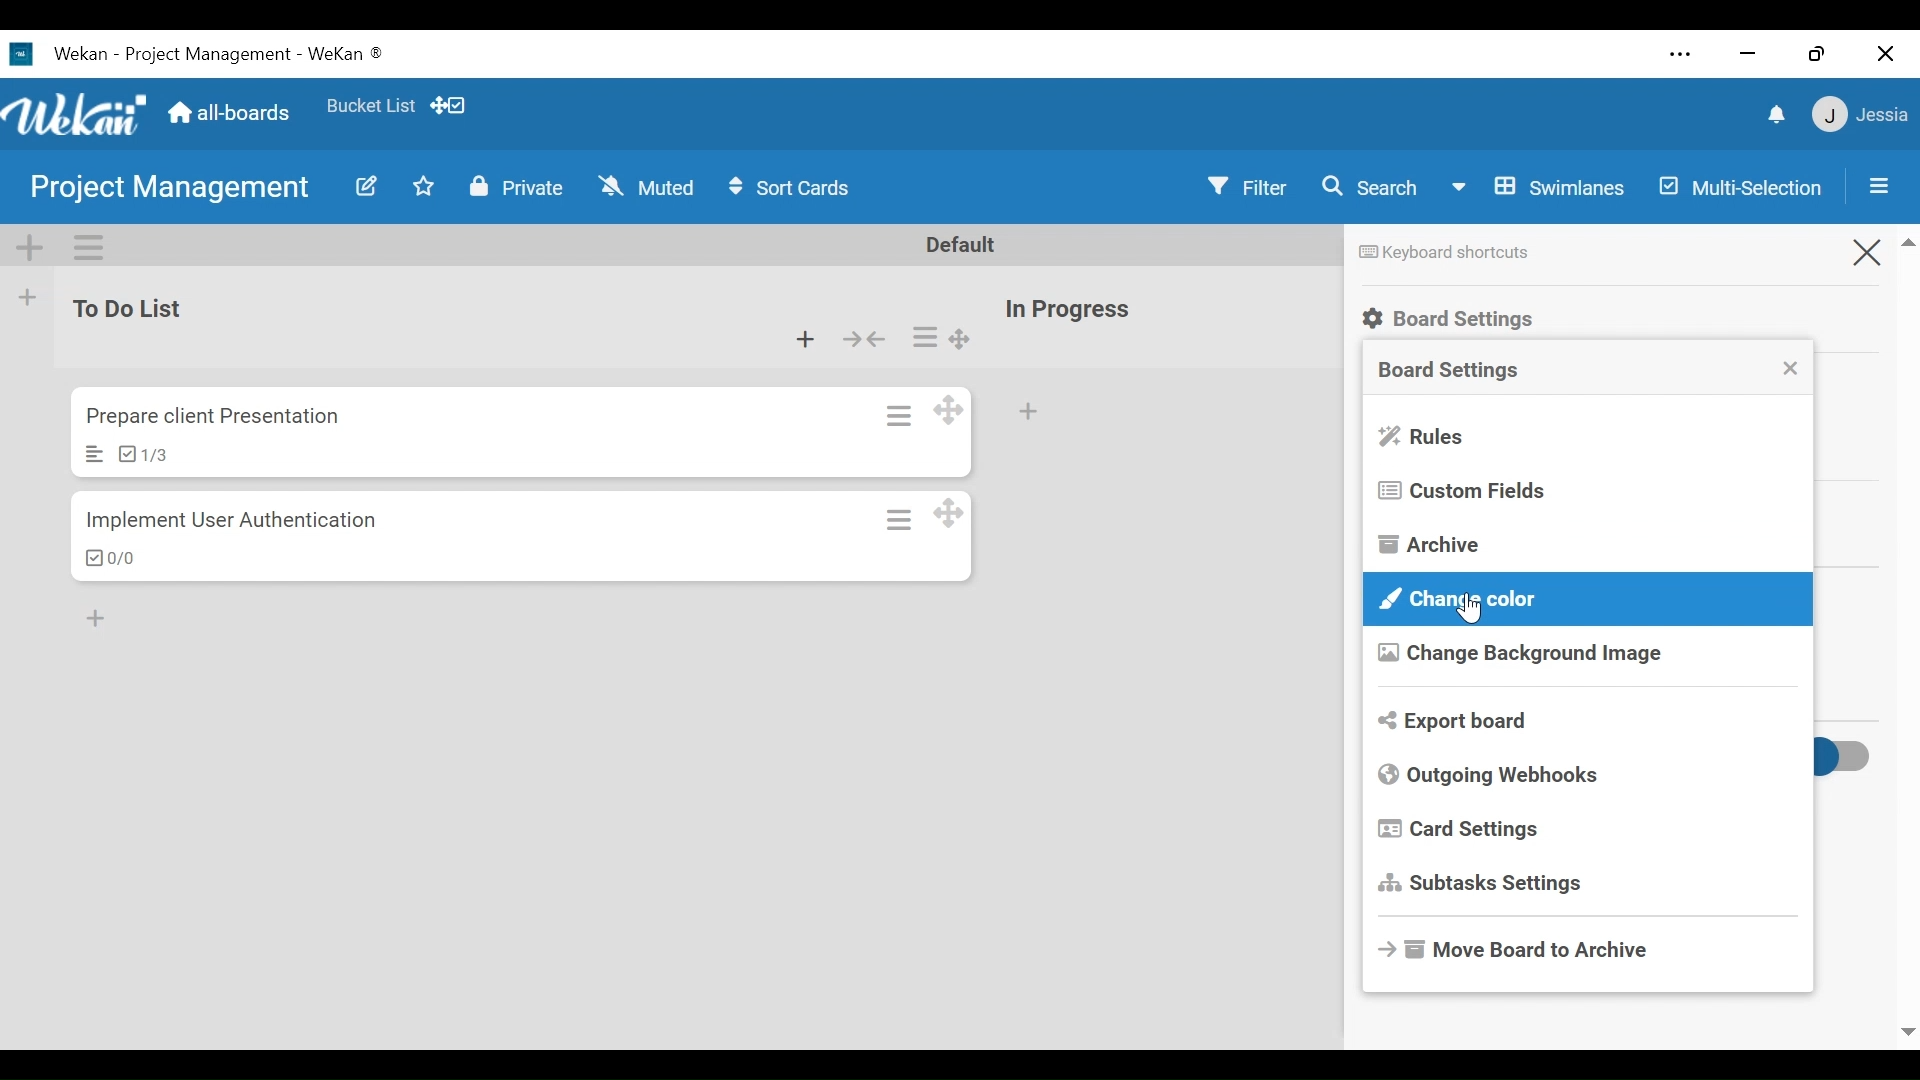 The height and width of the screenshot is (1080, 1920). Describe the element at coordinates (1027, 415) in the screenshot. I see `Add card to bottom of the list` at that location.